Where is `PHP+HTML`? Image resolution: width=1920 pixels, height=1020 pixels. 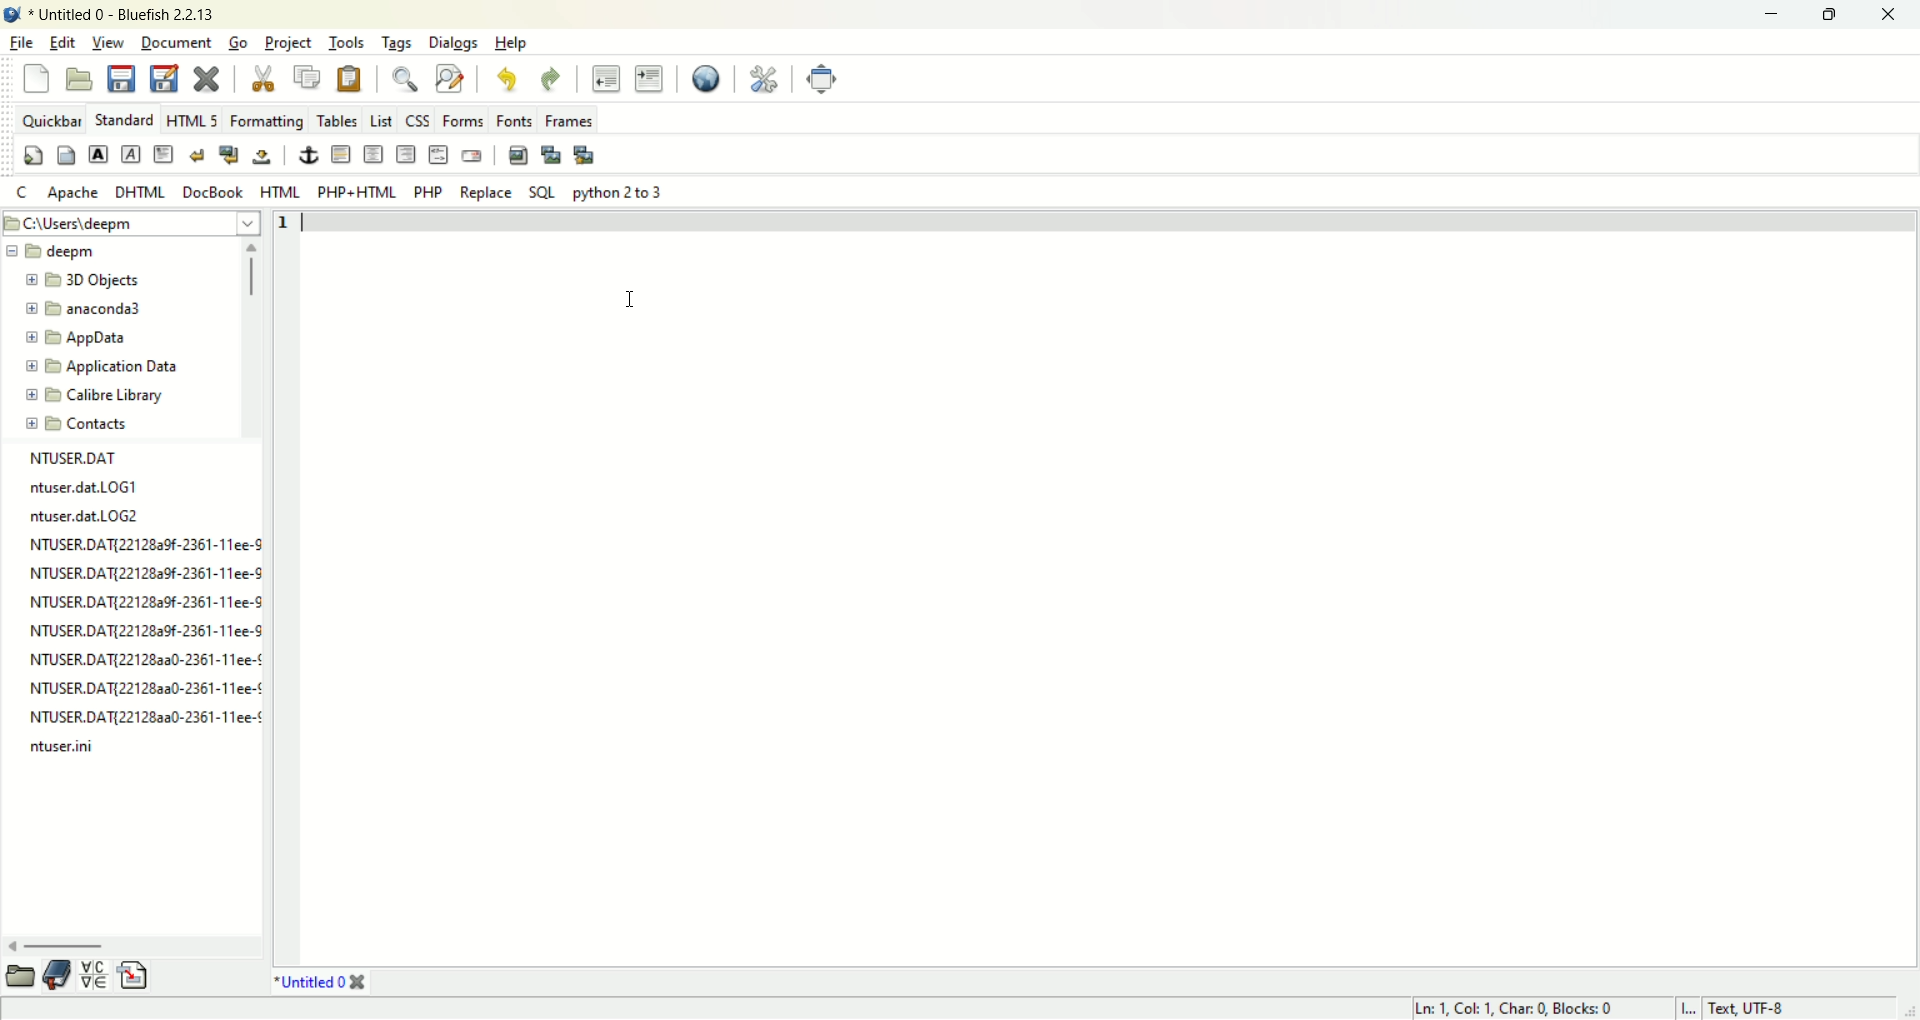
PHP+HTML is located at coordinates (356, 190).